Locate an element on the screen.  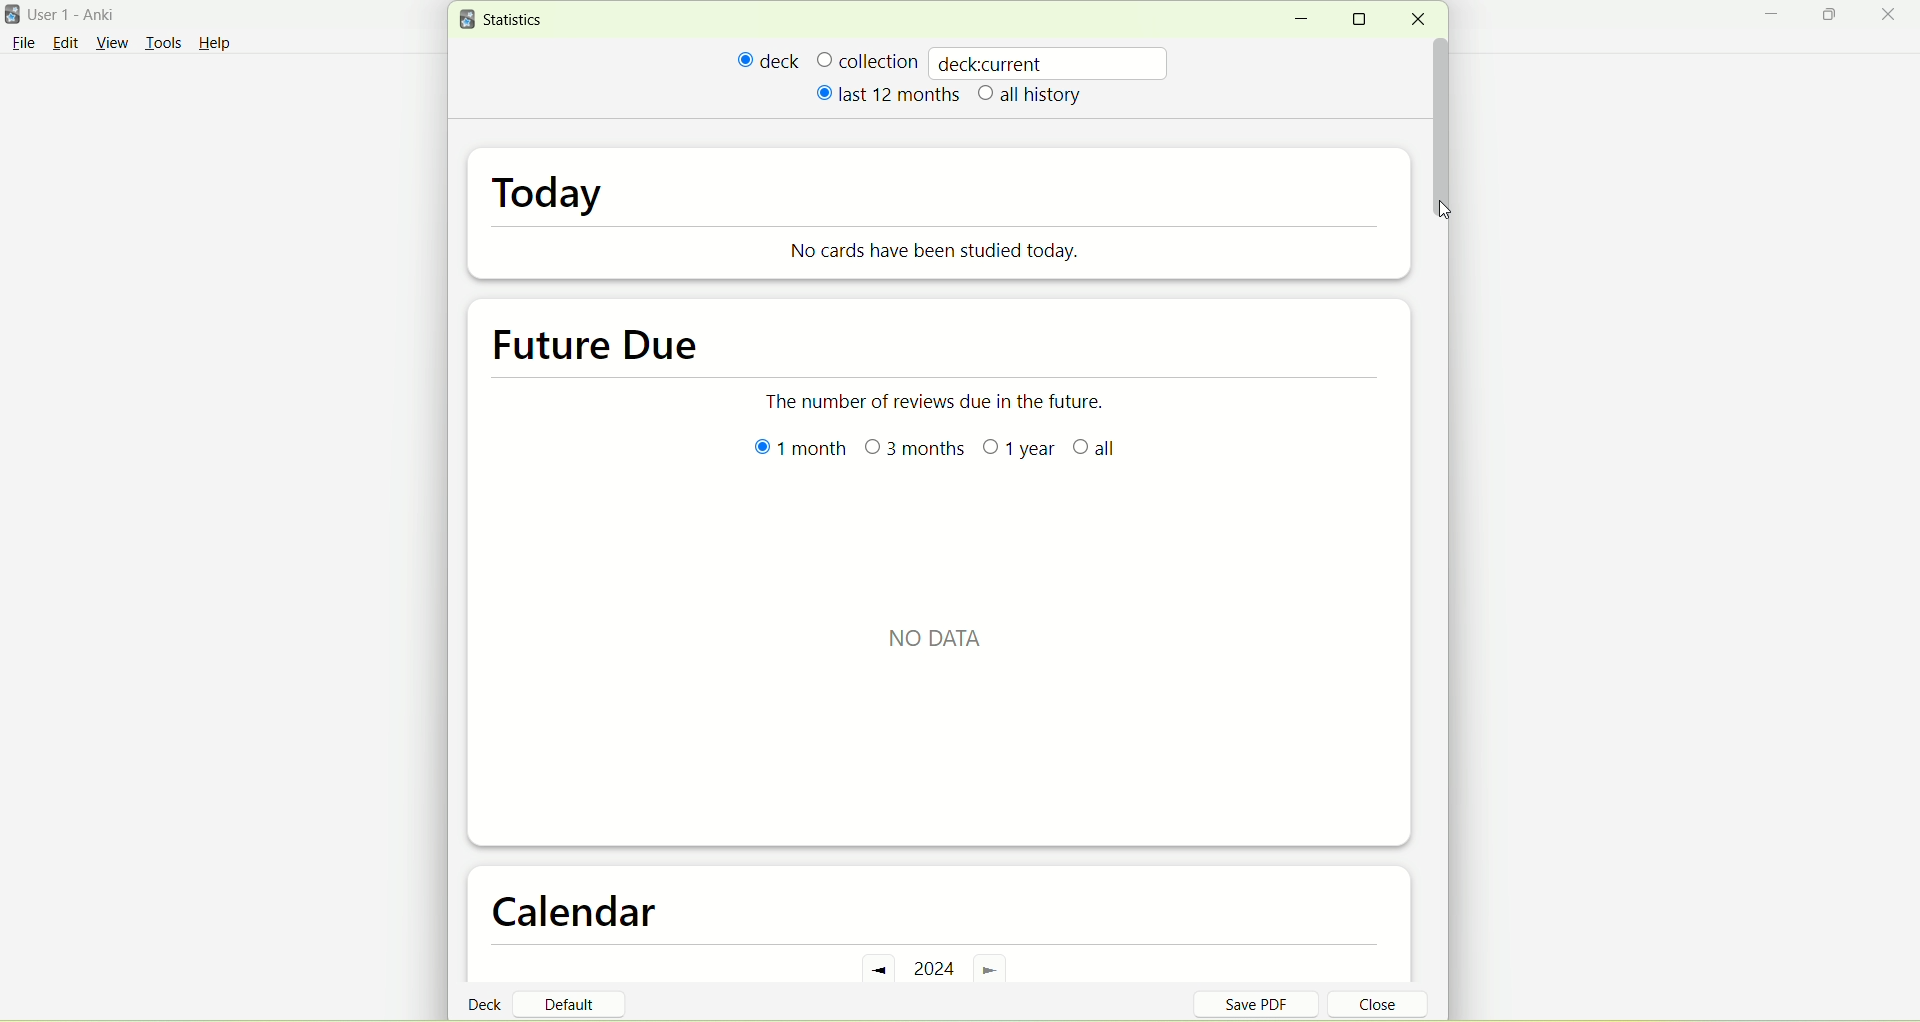
statistics is located at coordinates (506, 20).